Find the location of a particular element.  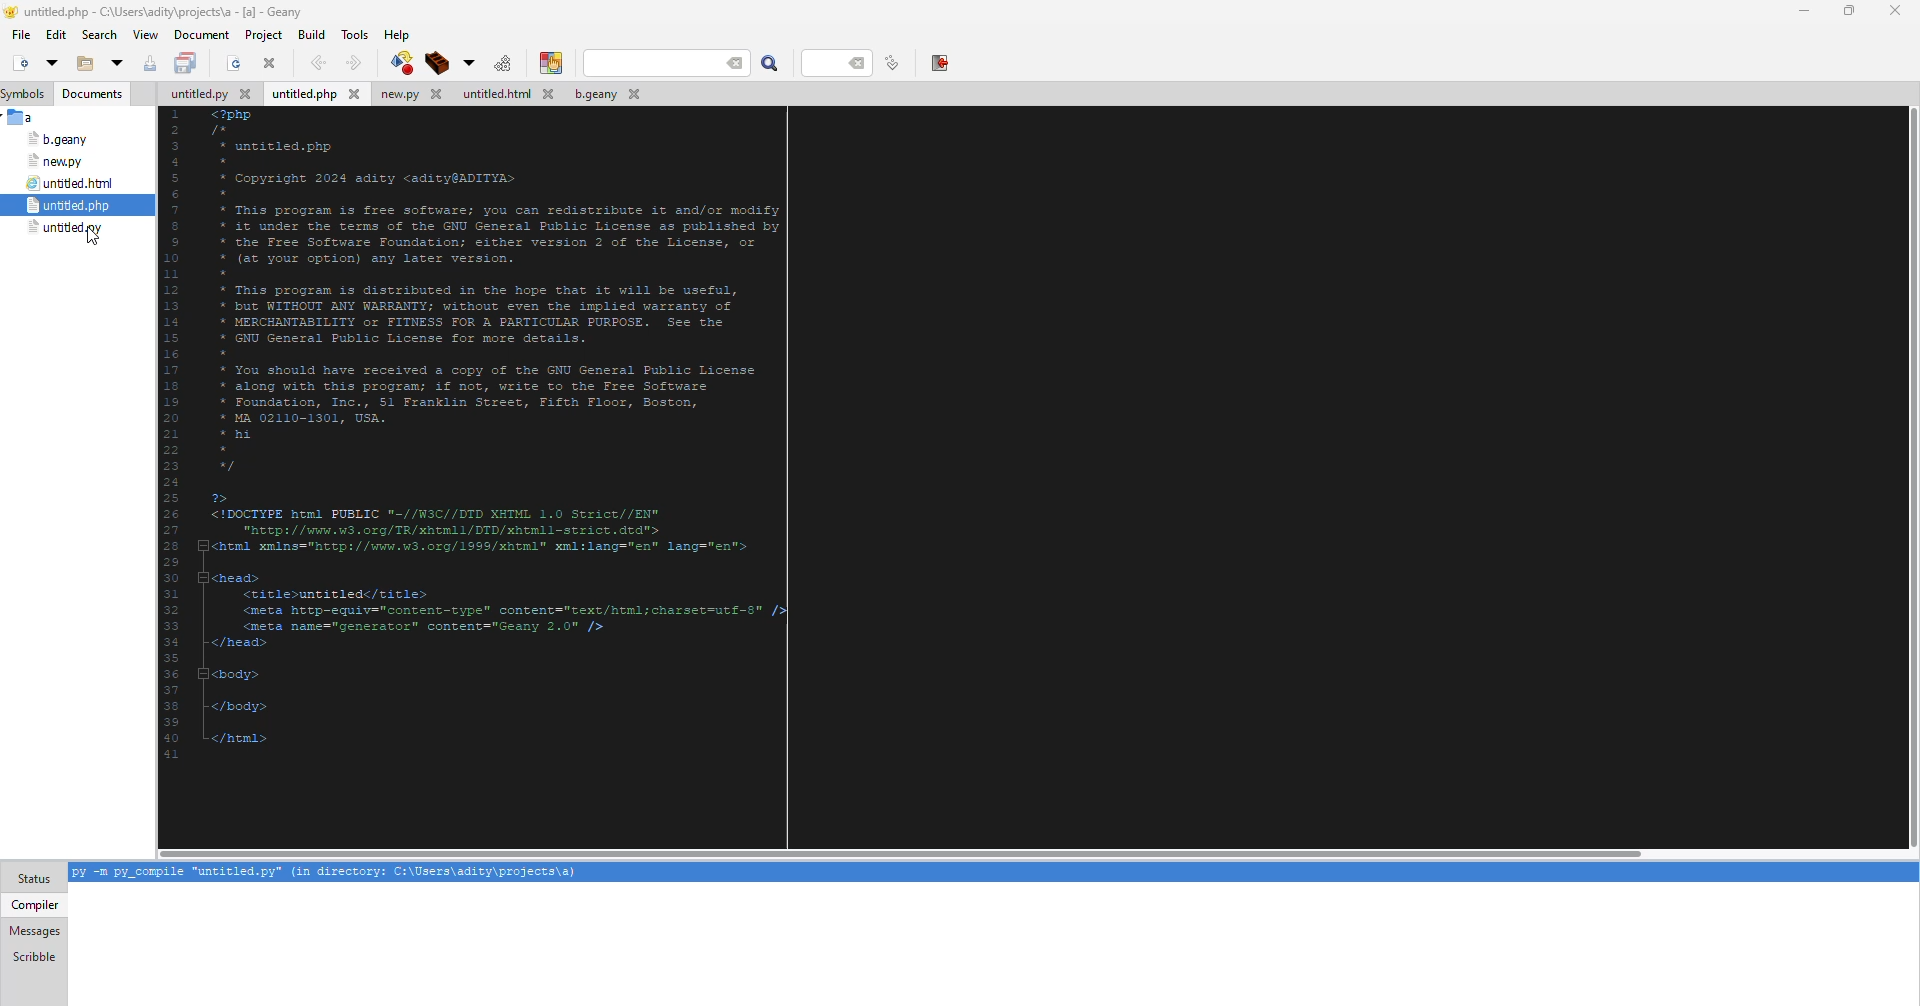

new.py is located at coordinates (57, 162).